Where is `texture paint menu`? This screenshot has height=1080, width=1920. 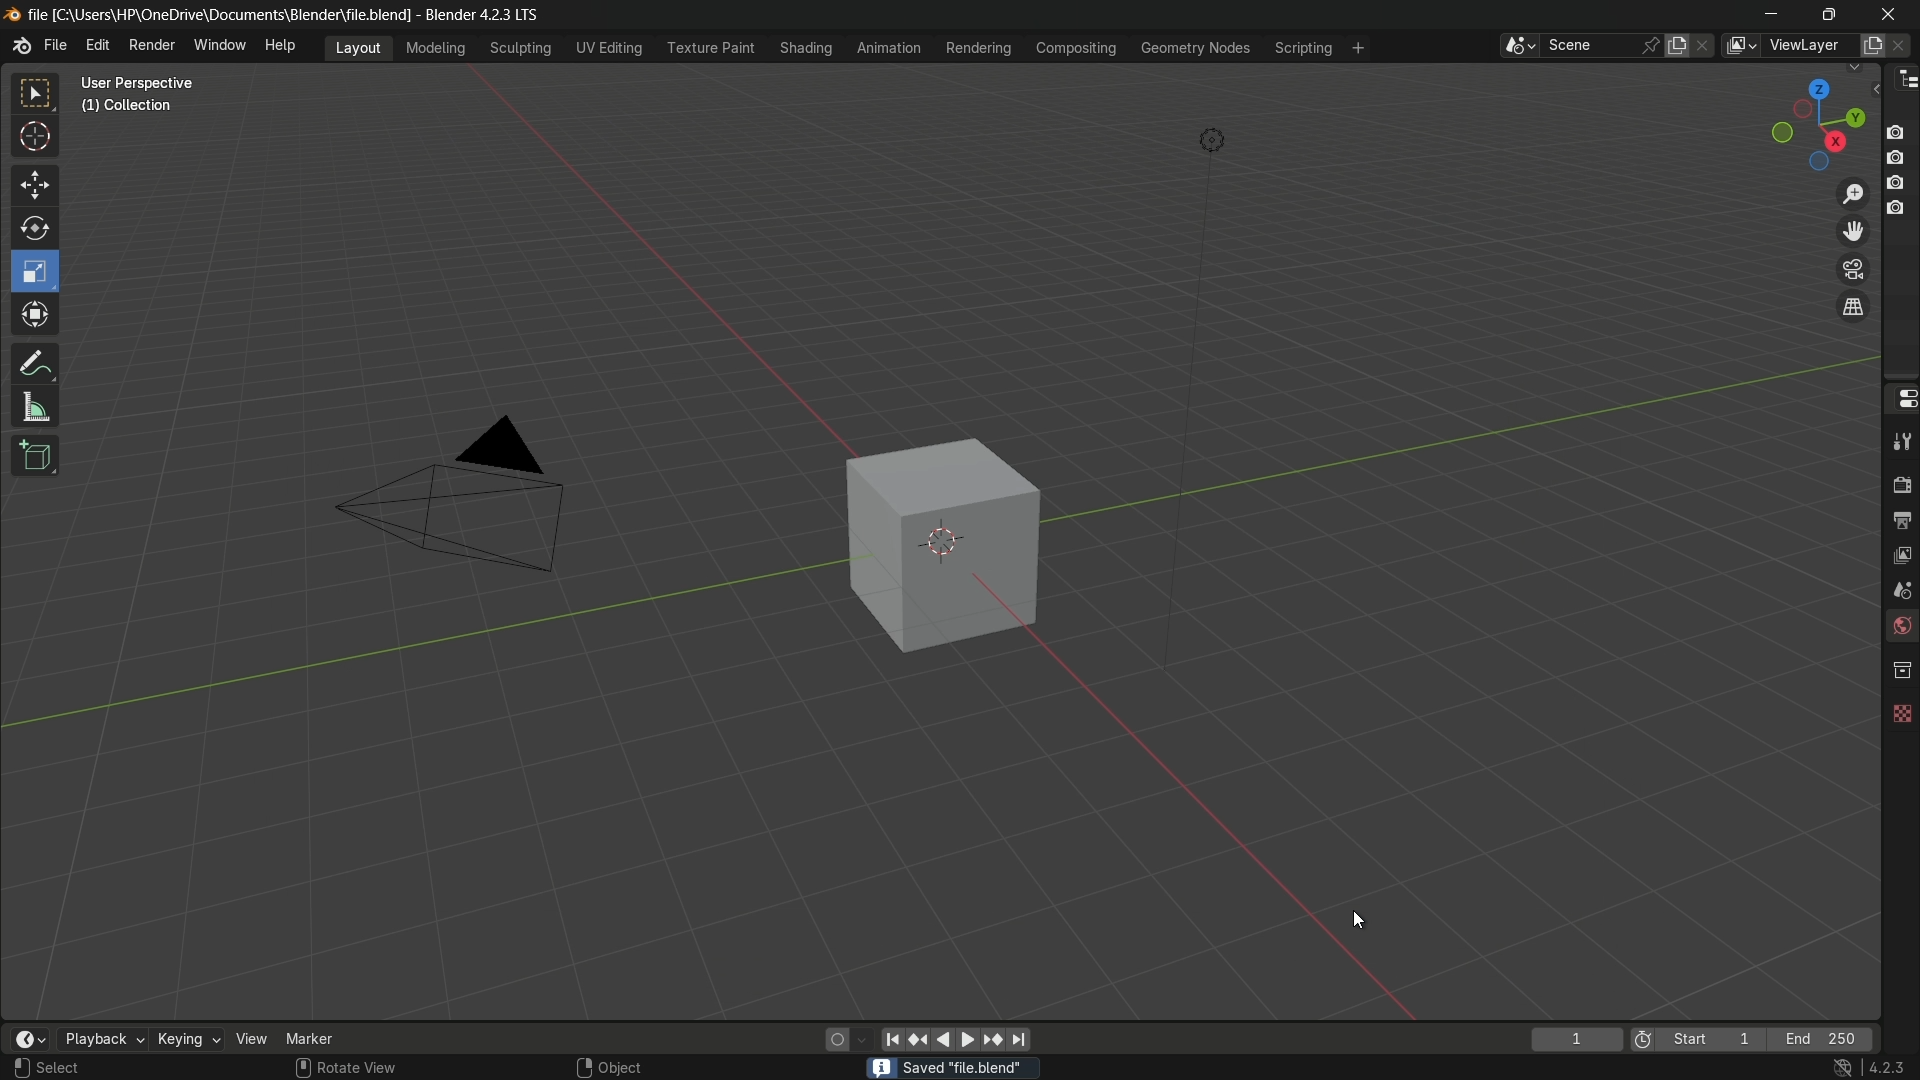 texture paint menu is located at coordinates (709, 46).